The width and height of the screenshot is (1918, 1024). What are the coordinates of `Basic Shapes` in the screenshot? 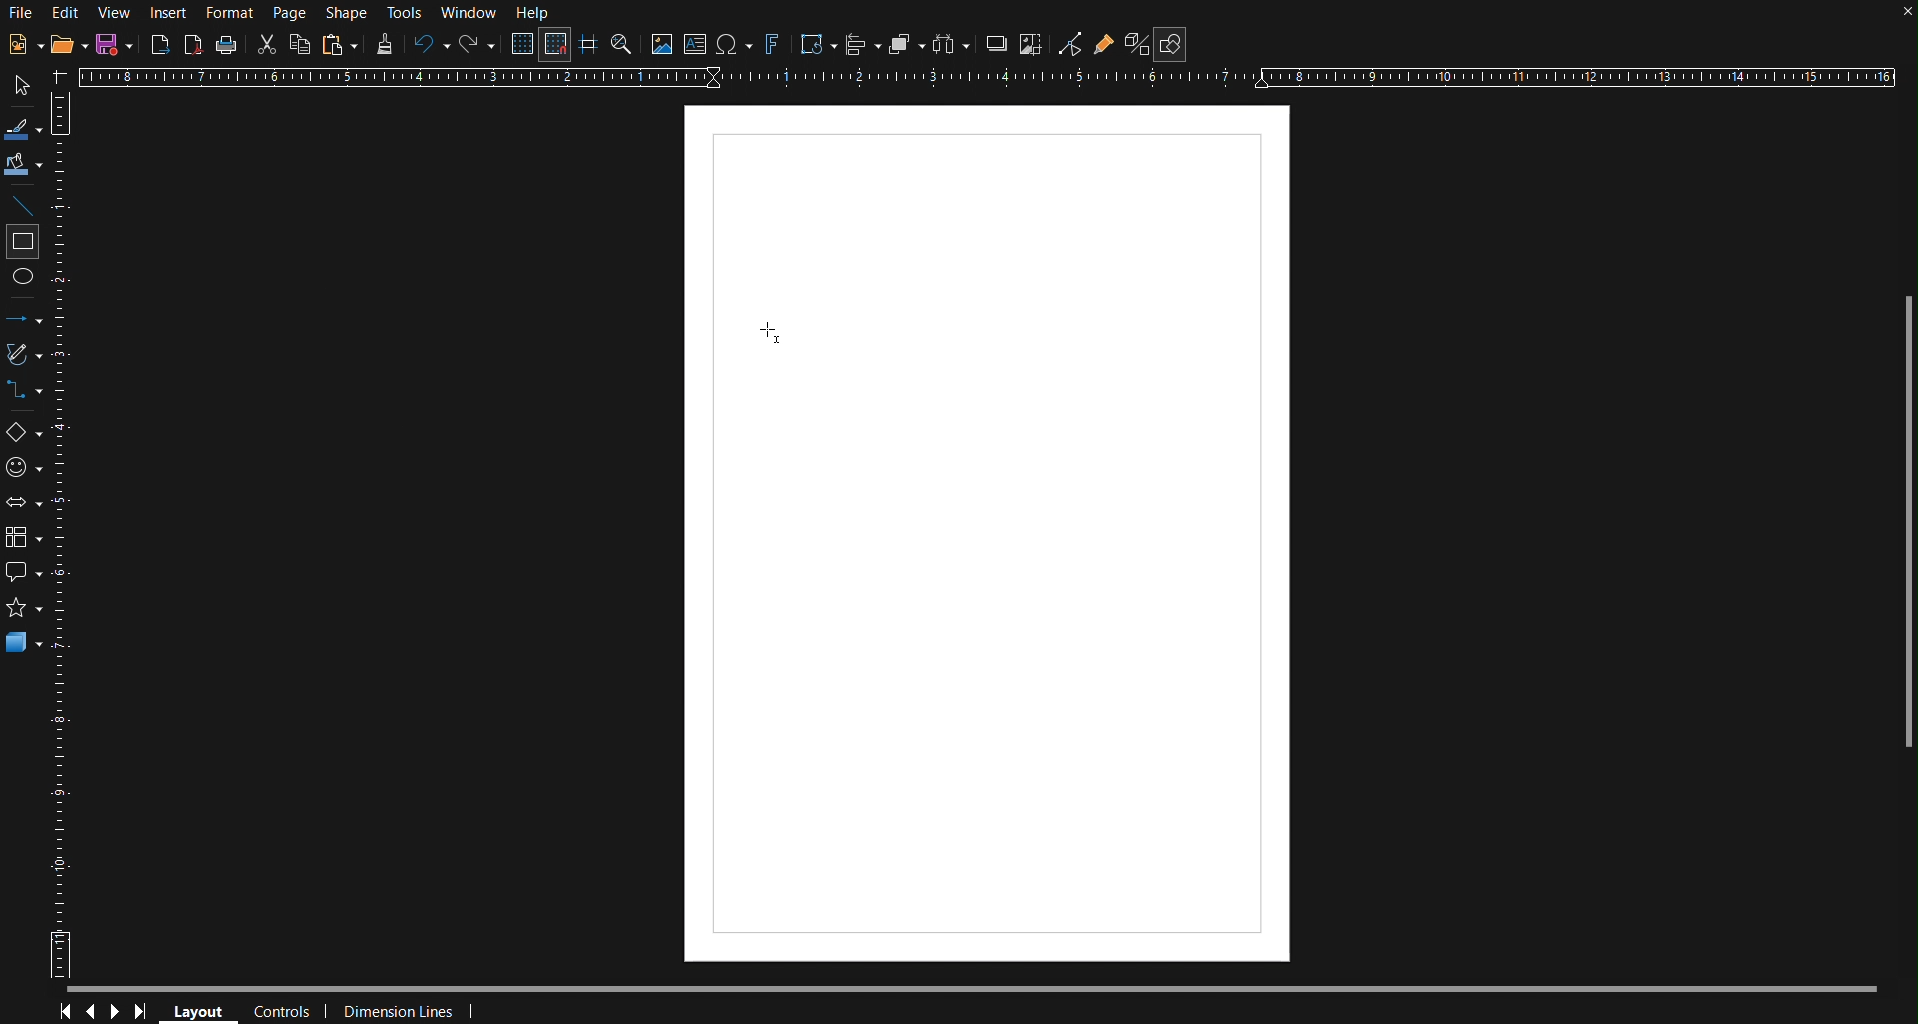 It's located at (26, 434).